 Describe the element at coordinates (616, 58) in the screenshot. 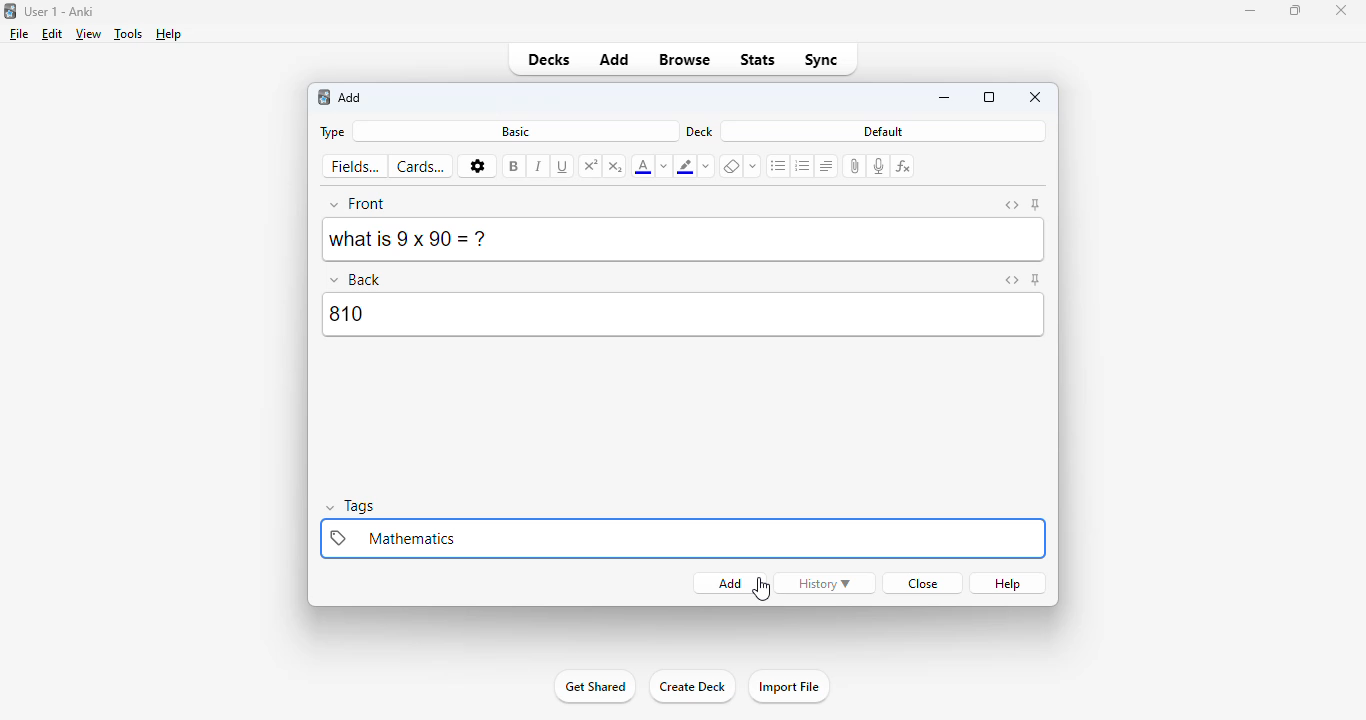

I see `add` at that location.